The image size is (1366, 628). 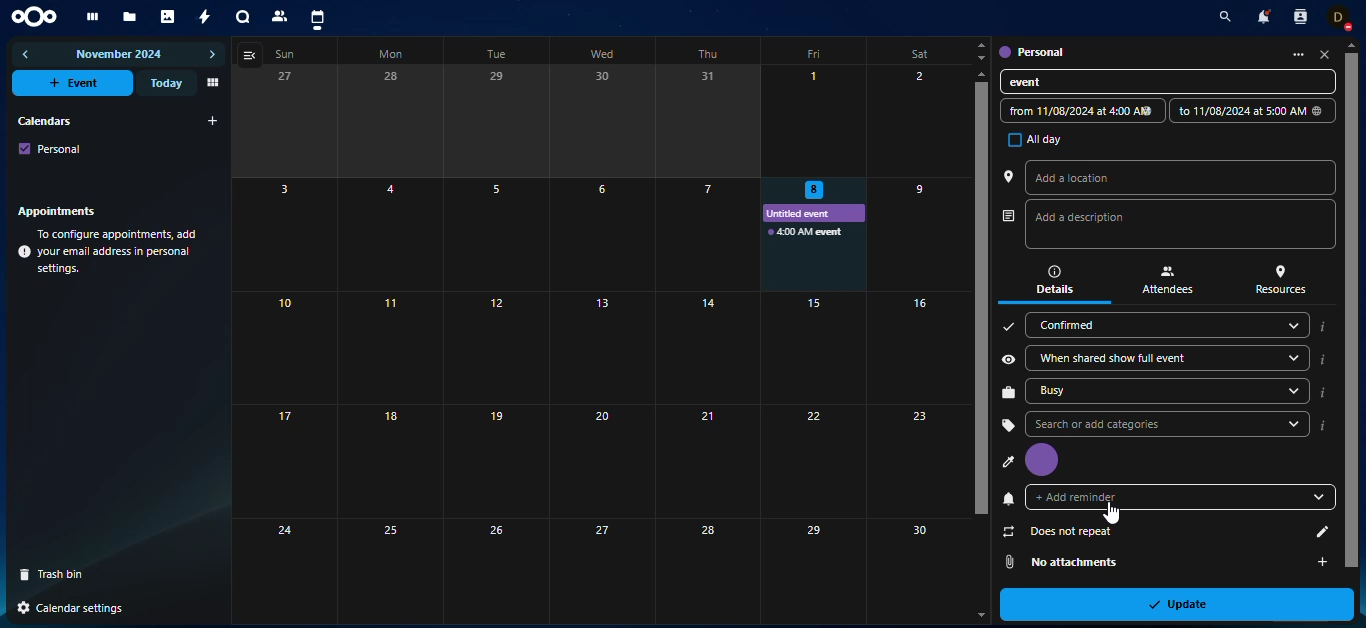 What do you see at coordinates (1248, 110) in the screenshot?
I see `date` at bounding box center [1248, 110].